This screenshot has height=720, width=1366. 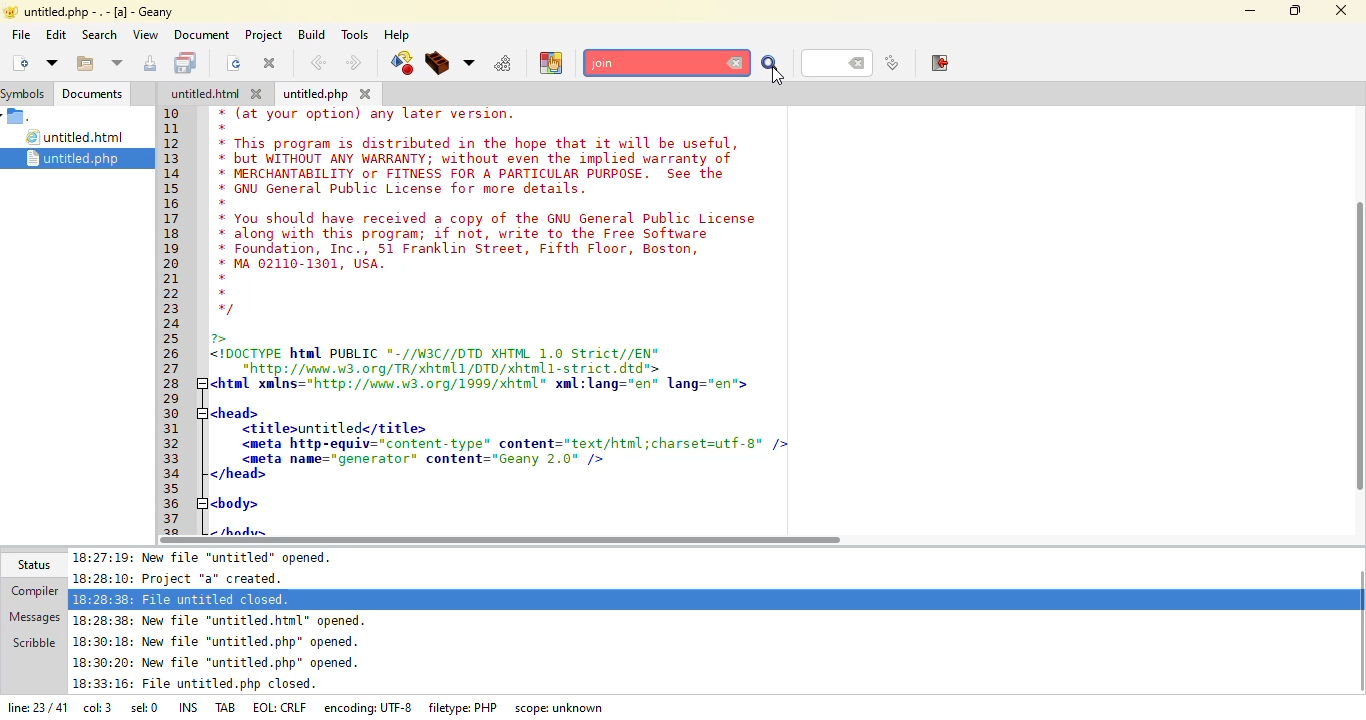 What do you see at coordinates (144, 34) in the screenshot?
I see `view` at bounding box center [144, 34].